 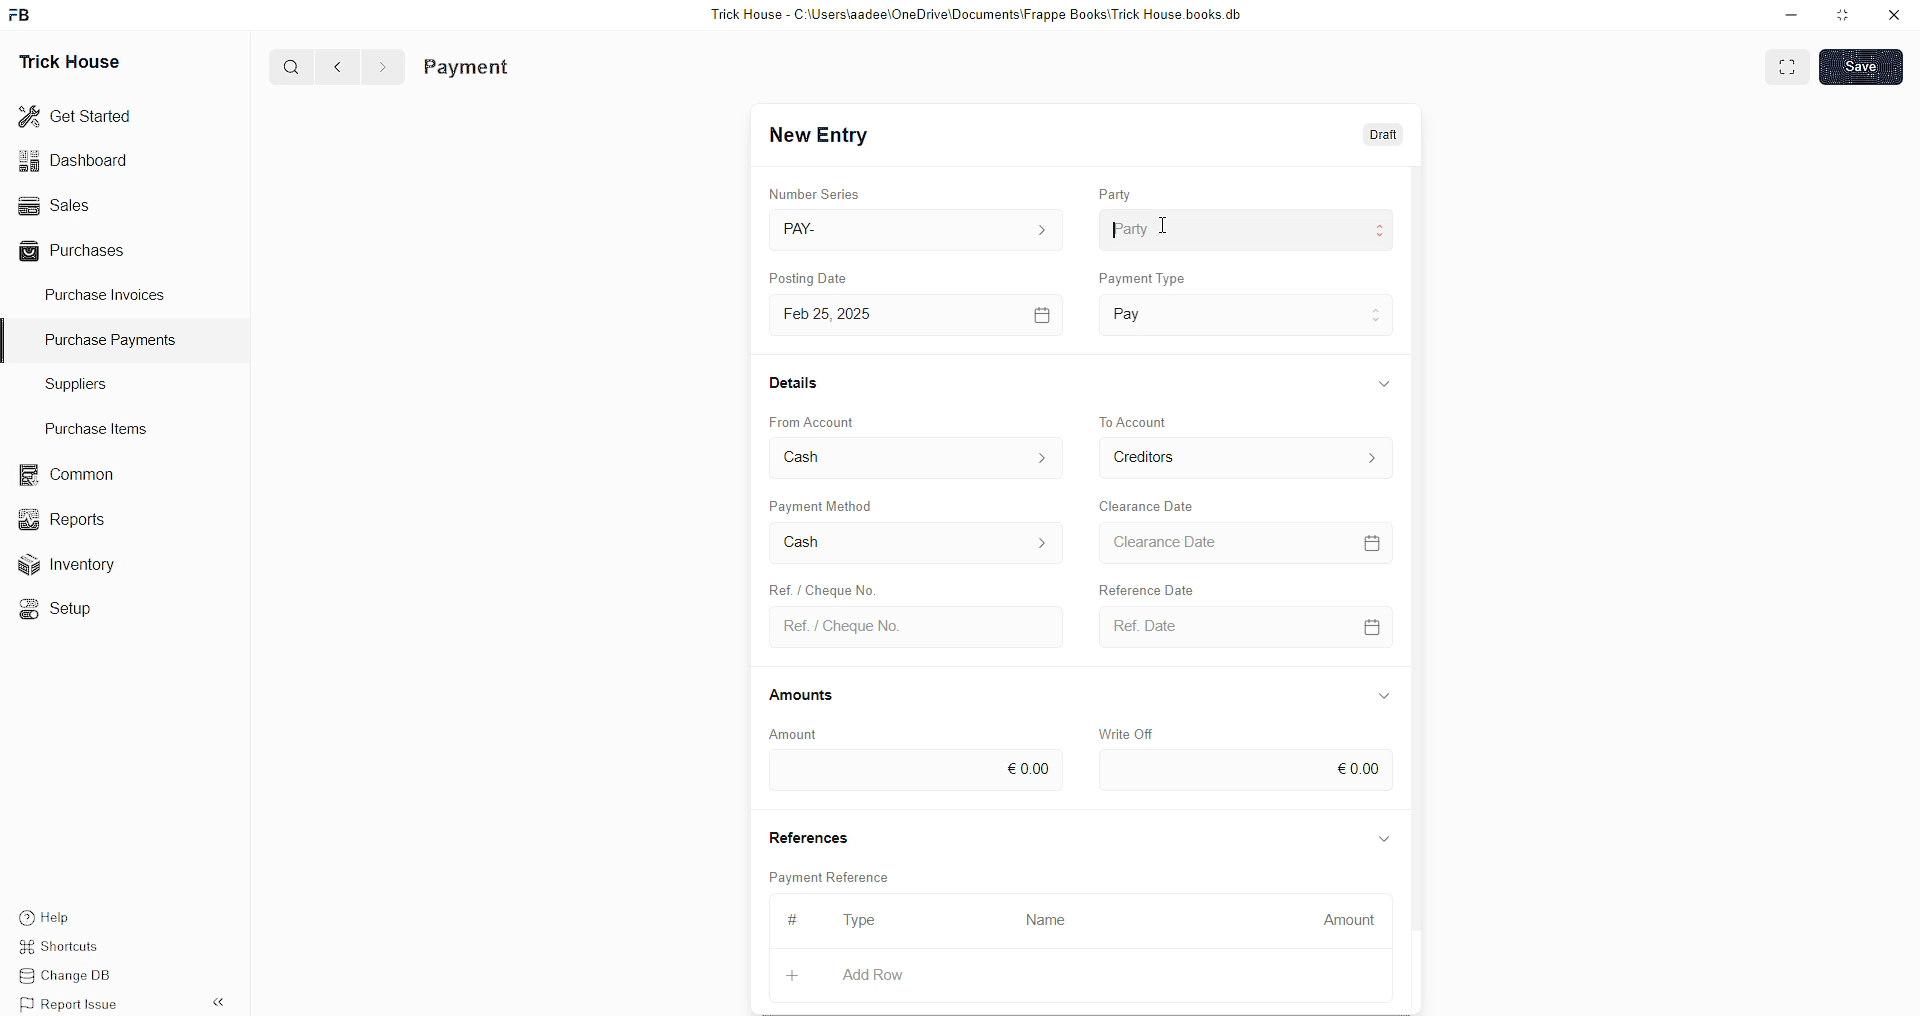 I want to click on From Account, so click(x=819, y=420).